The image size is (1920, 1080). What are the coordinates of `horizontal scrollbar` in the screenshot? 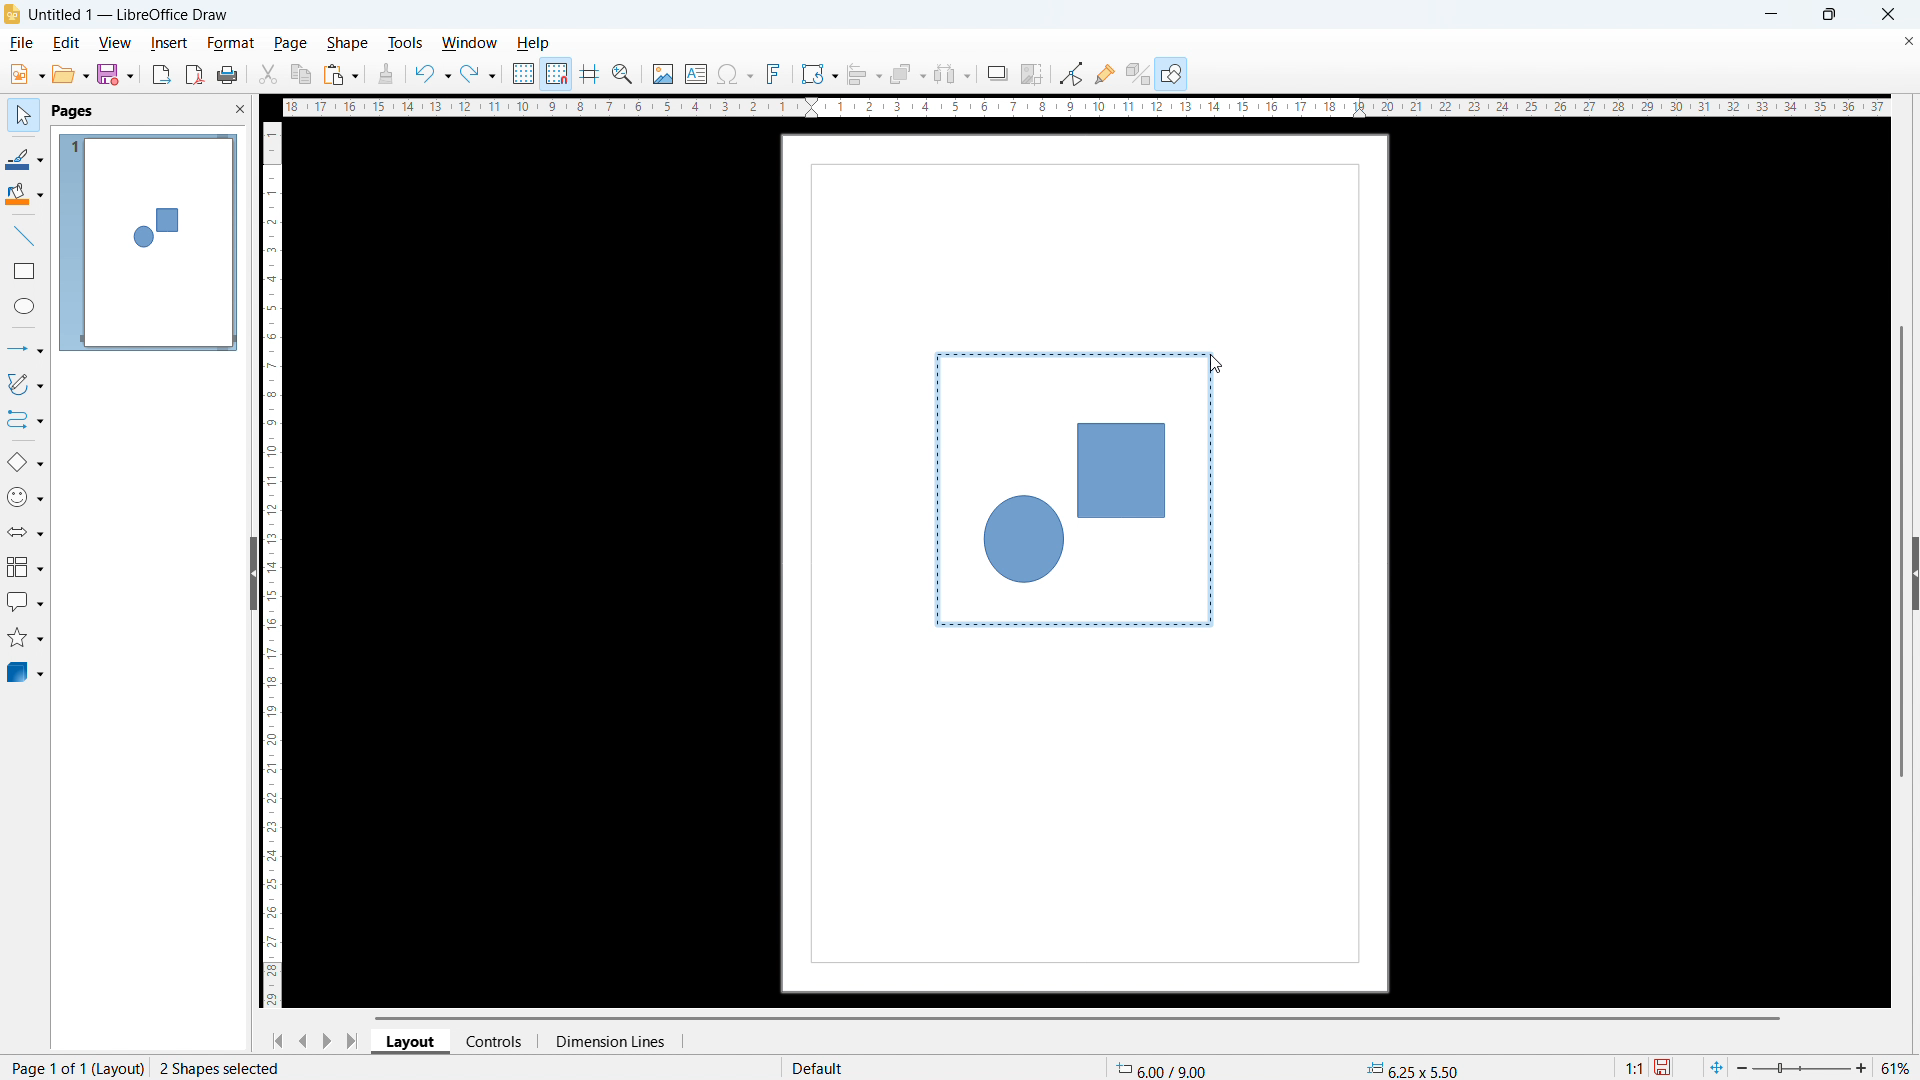 It's located at (1072, 1018).